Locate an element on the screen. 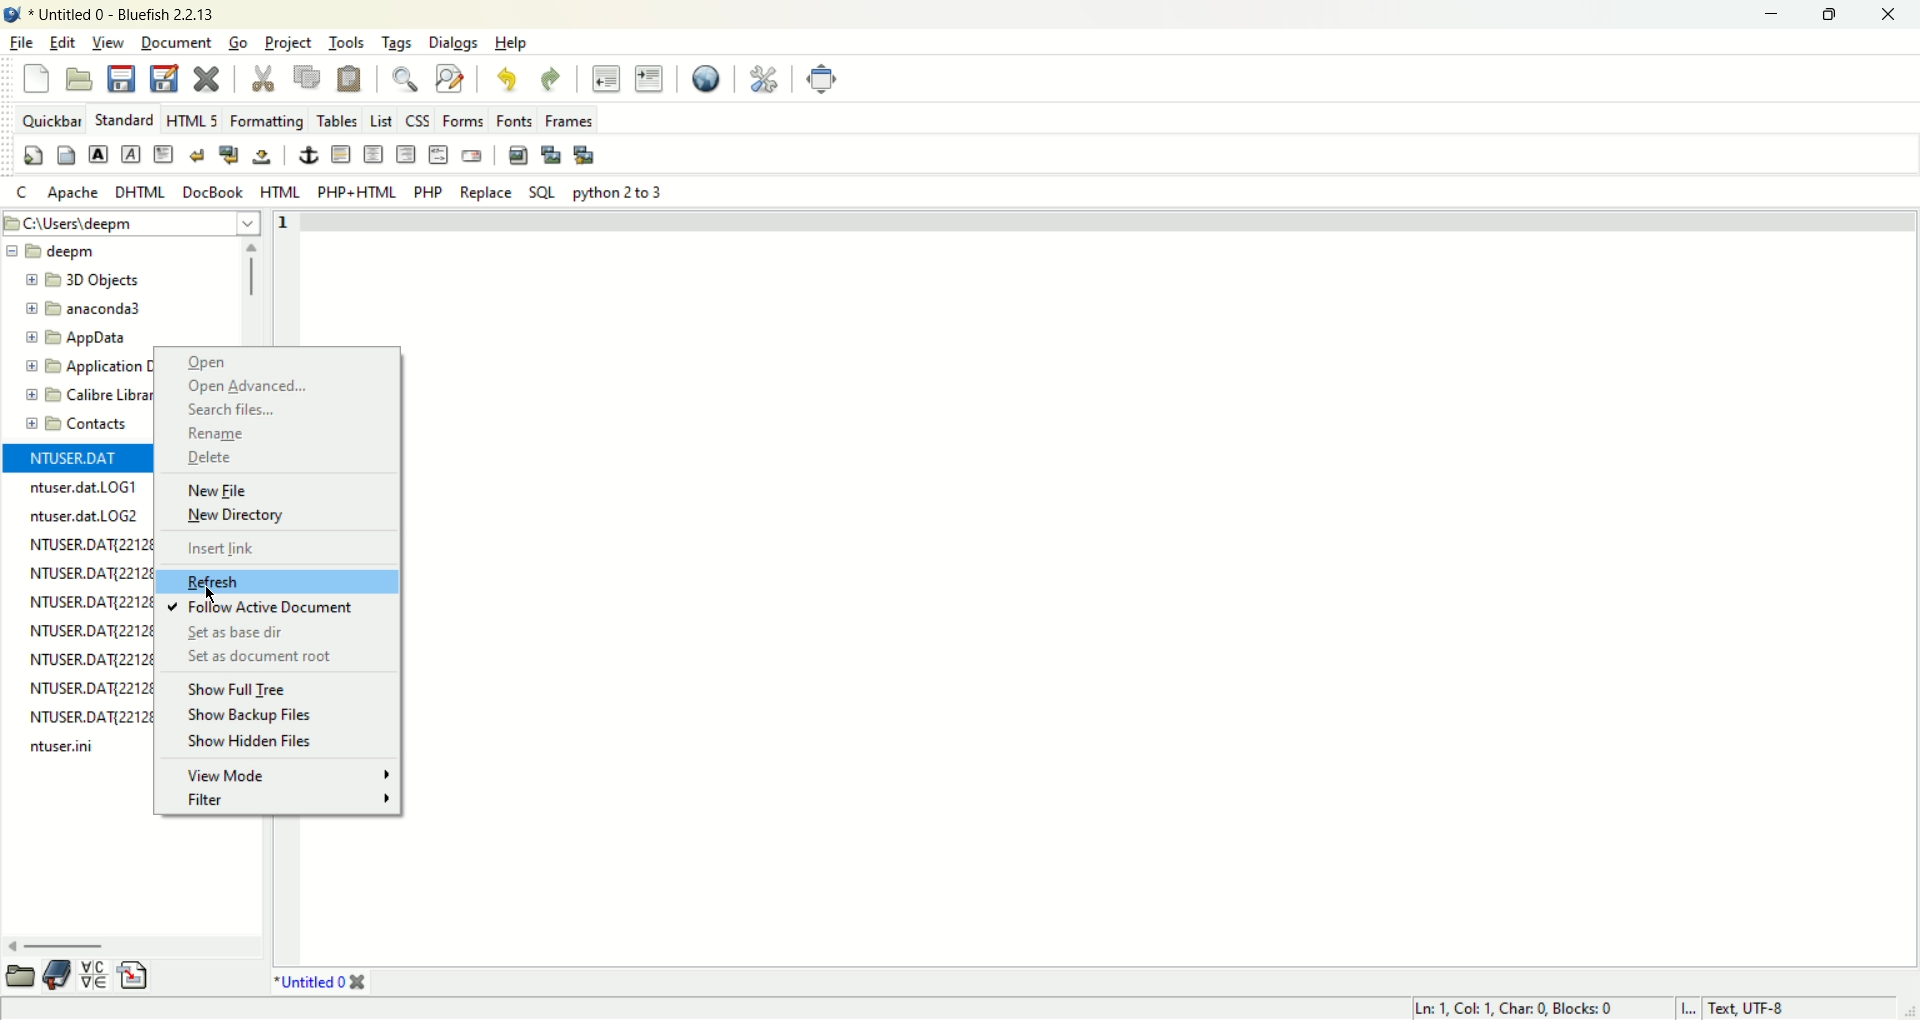 This screenshot has height=1020, width=1920. search files is located at coordinates (260, 408).